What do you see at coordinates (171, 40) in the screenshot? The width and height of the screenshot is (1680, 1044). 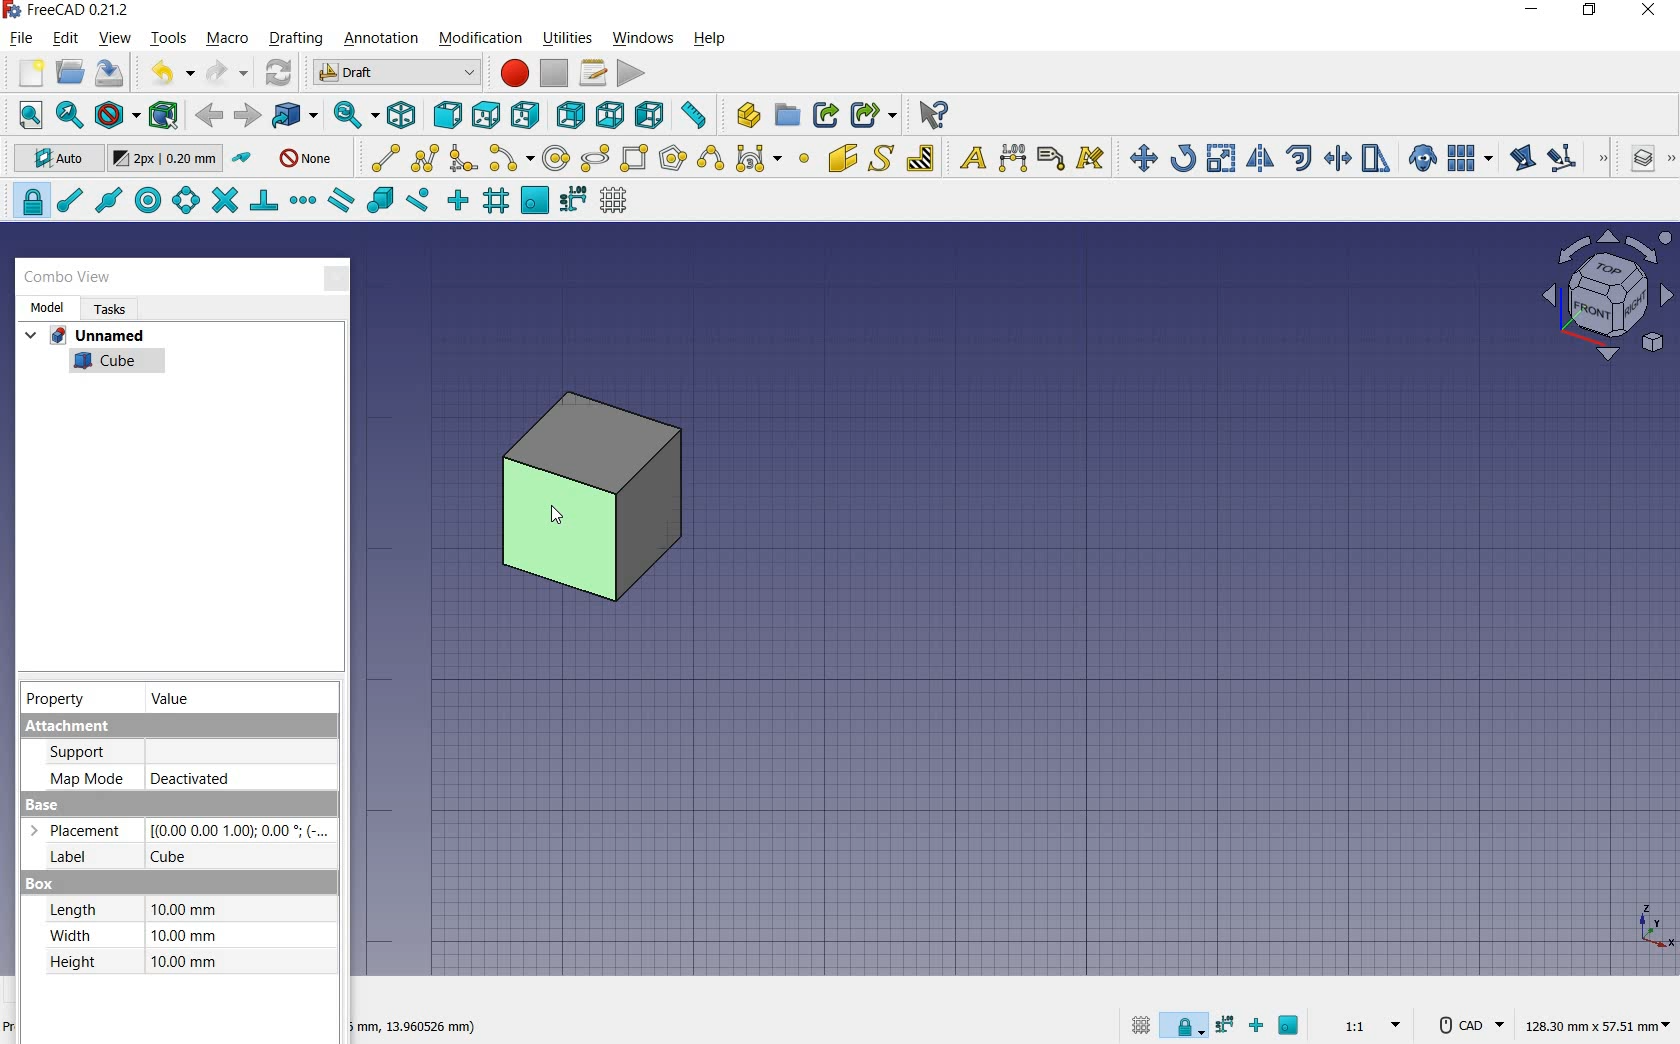 I see `tools` at bounding box center [171, 40].